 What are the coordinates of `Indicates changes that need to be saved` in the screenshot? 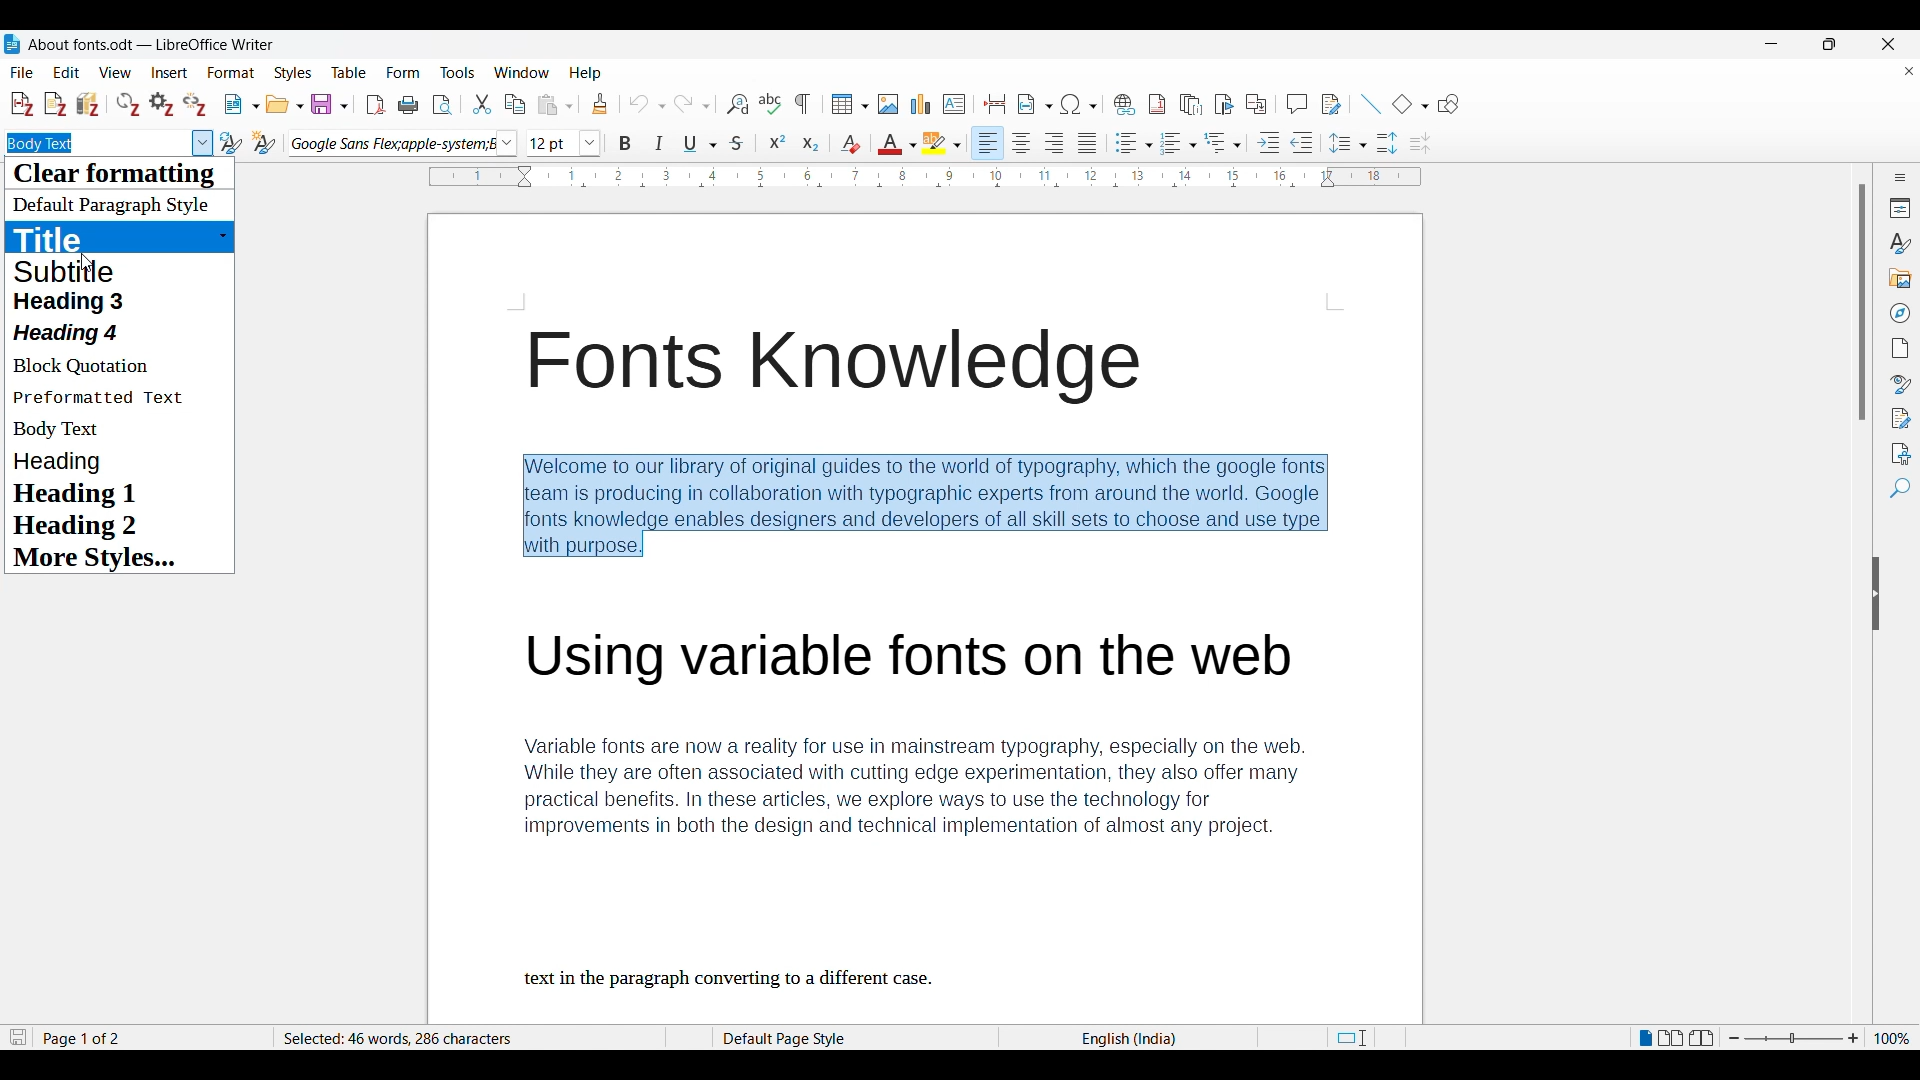 It's located at (19, 1037).